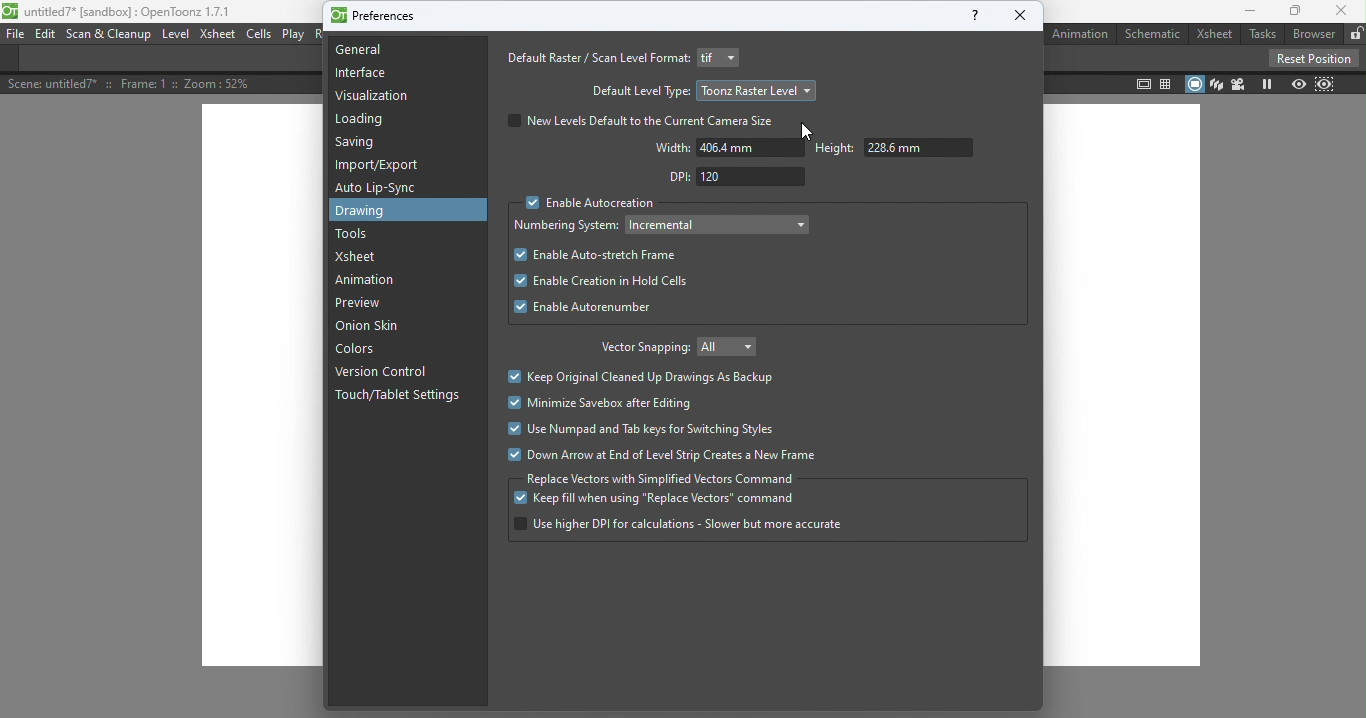 This screenshot has height=718, width=1366. What do you see at coordinates (722, 57) in the screenshot?
I see `Drop down menu` at bounding box center [722, 57].